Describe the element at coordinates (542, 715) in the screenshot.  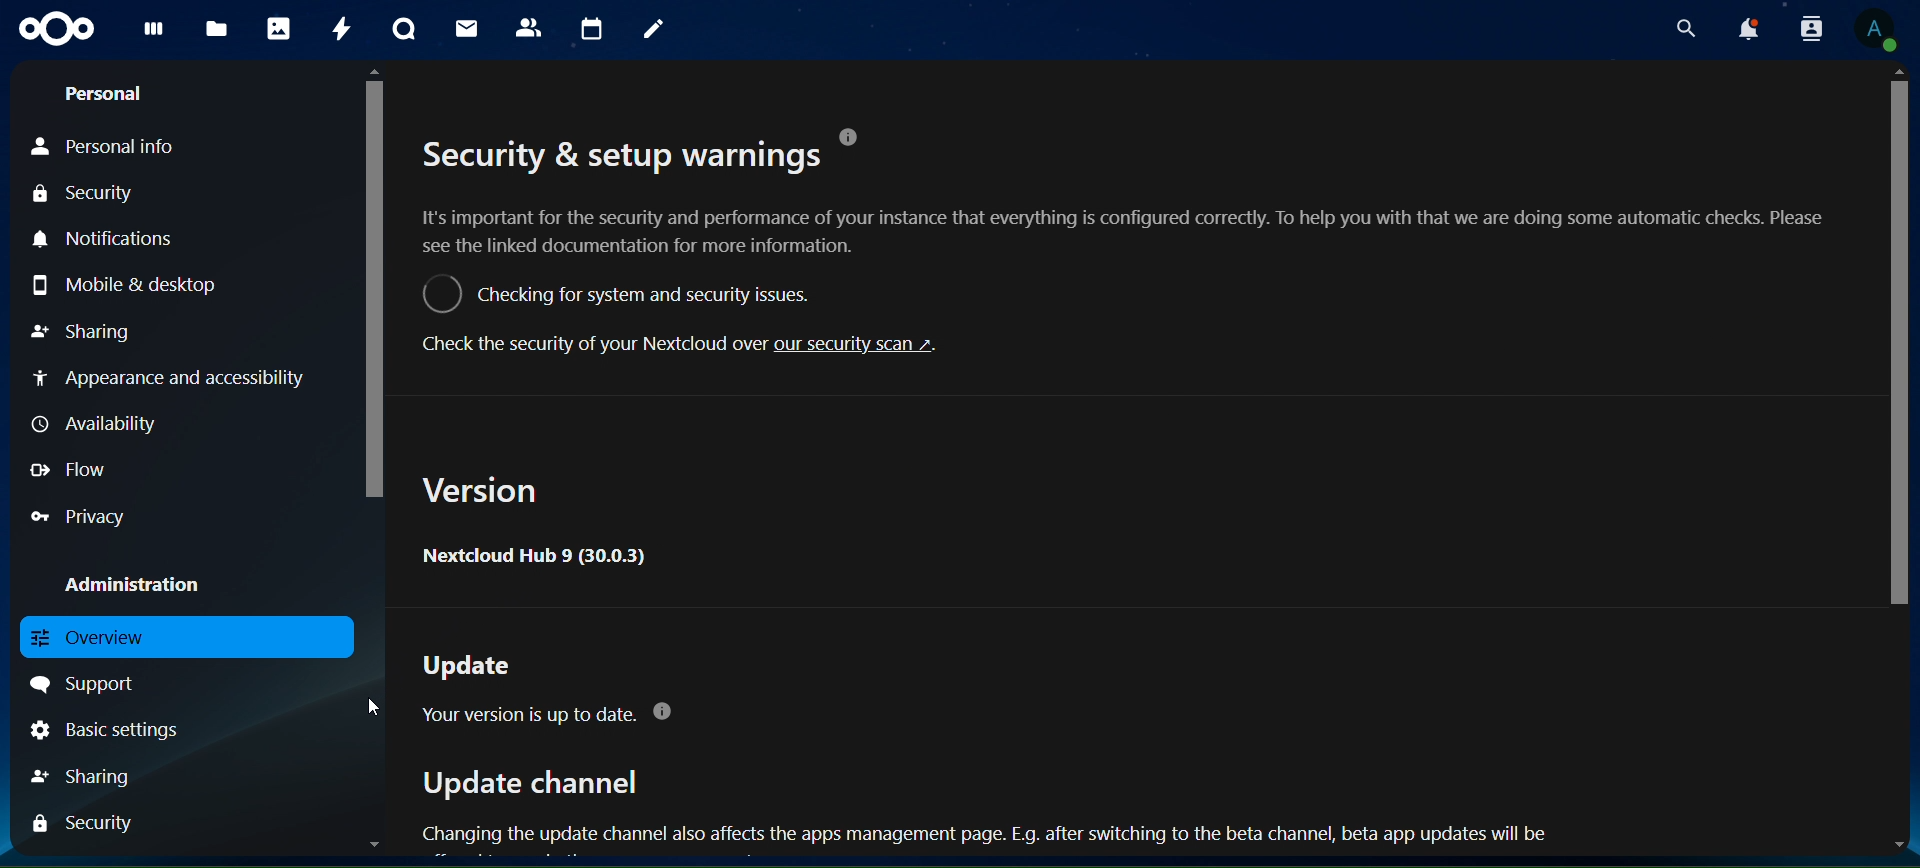
I see `Your version is up to date. @` at that location.